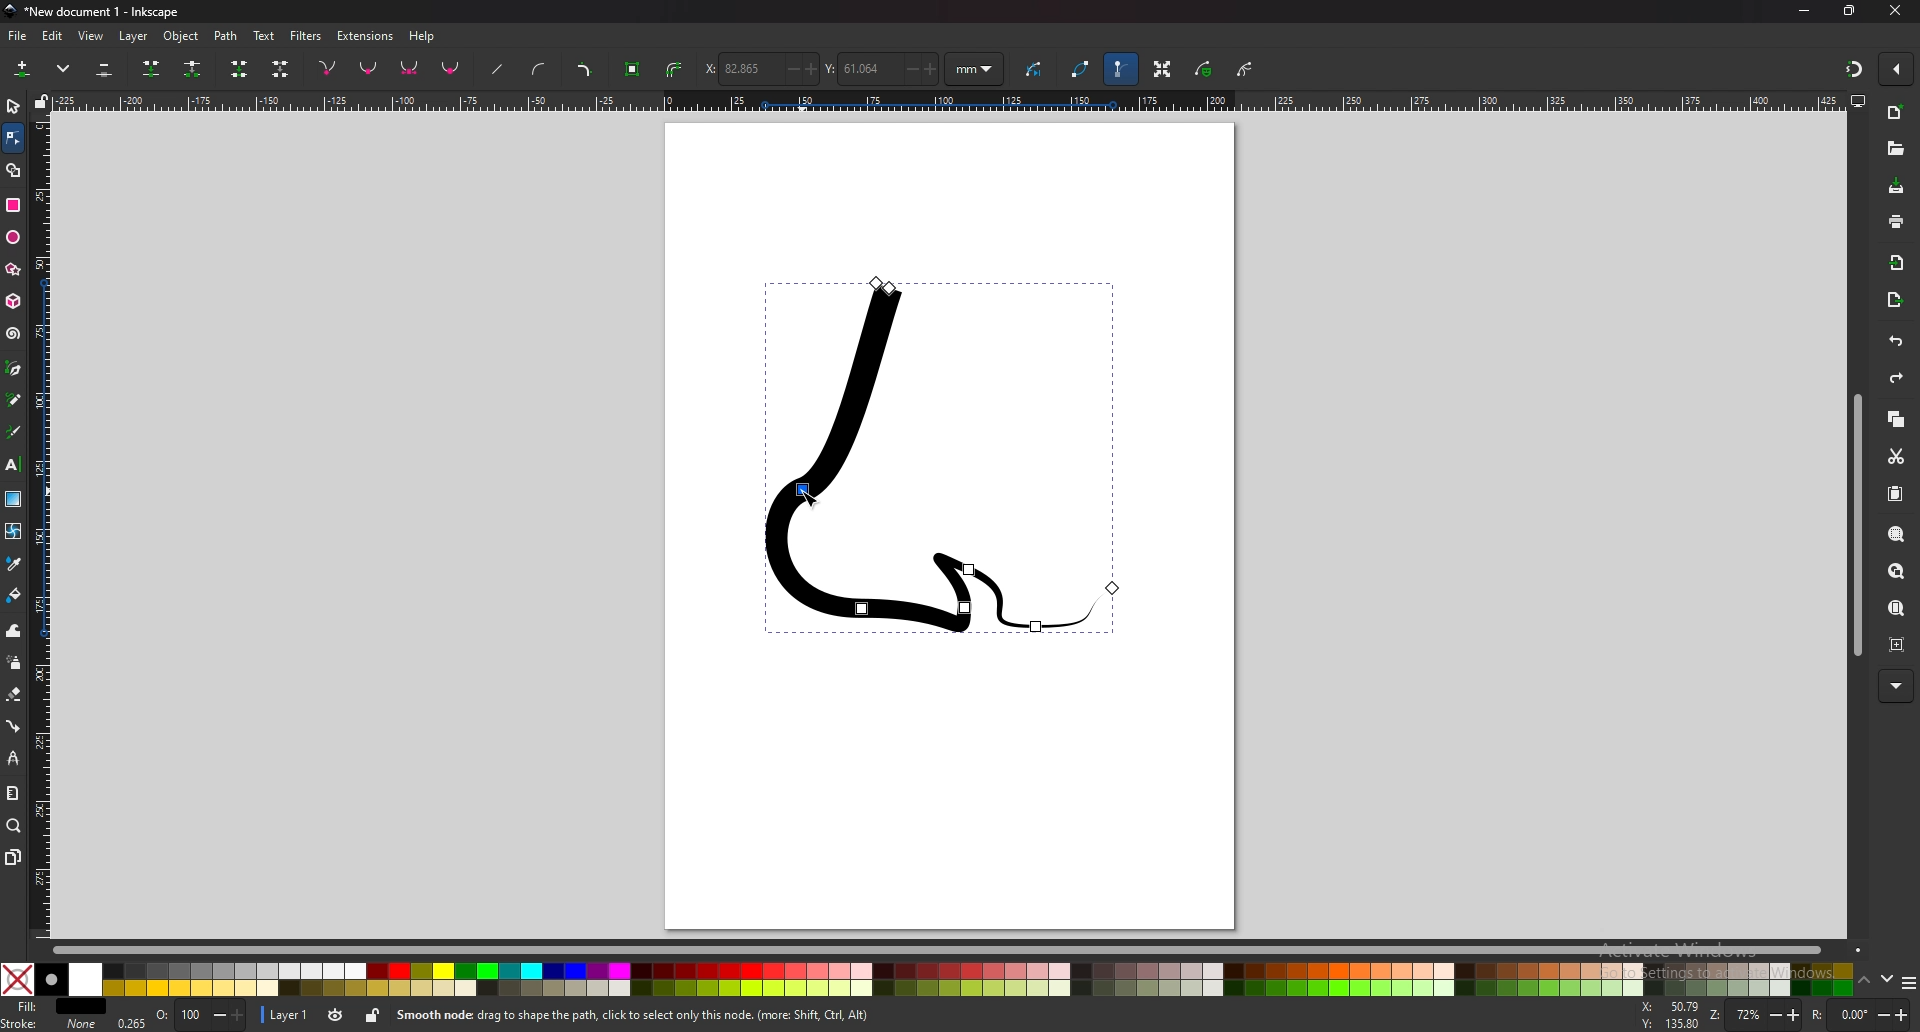  I want to click on x coordinates, so click(759, 68).